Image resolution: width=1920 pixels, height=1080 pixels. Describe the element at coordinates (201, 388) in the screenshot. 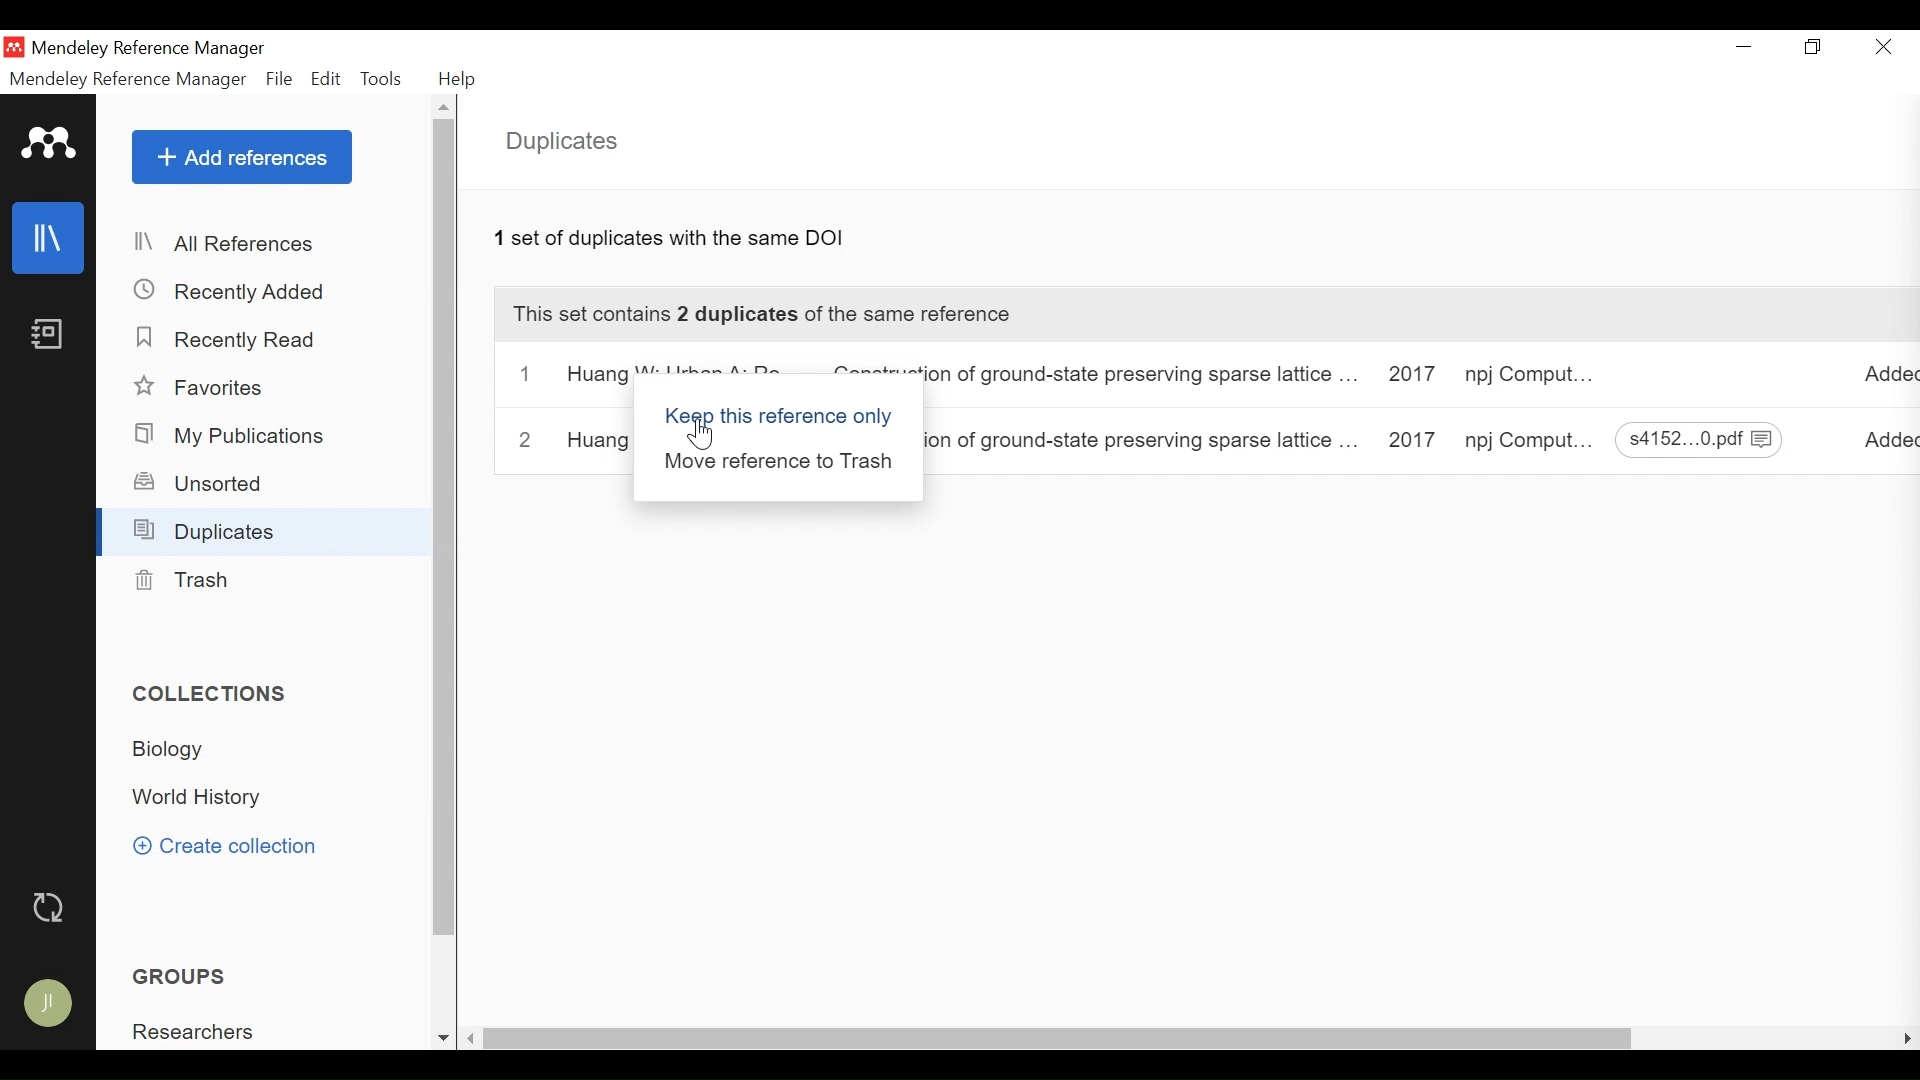

I see `Favorites` at that location.